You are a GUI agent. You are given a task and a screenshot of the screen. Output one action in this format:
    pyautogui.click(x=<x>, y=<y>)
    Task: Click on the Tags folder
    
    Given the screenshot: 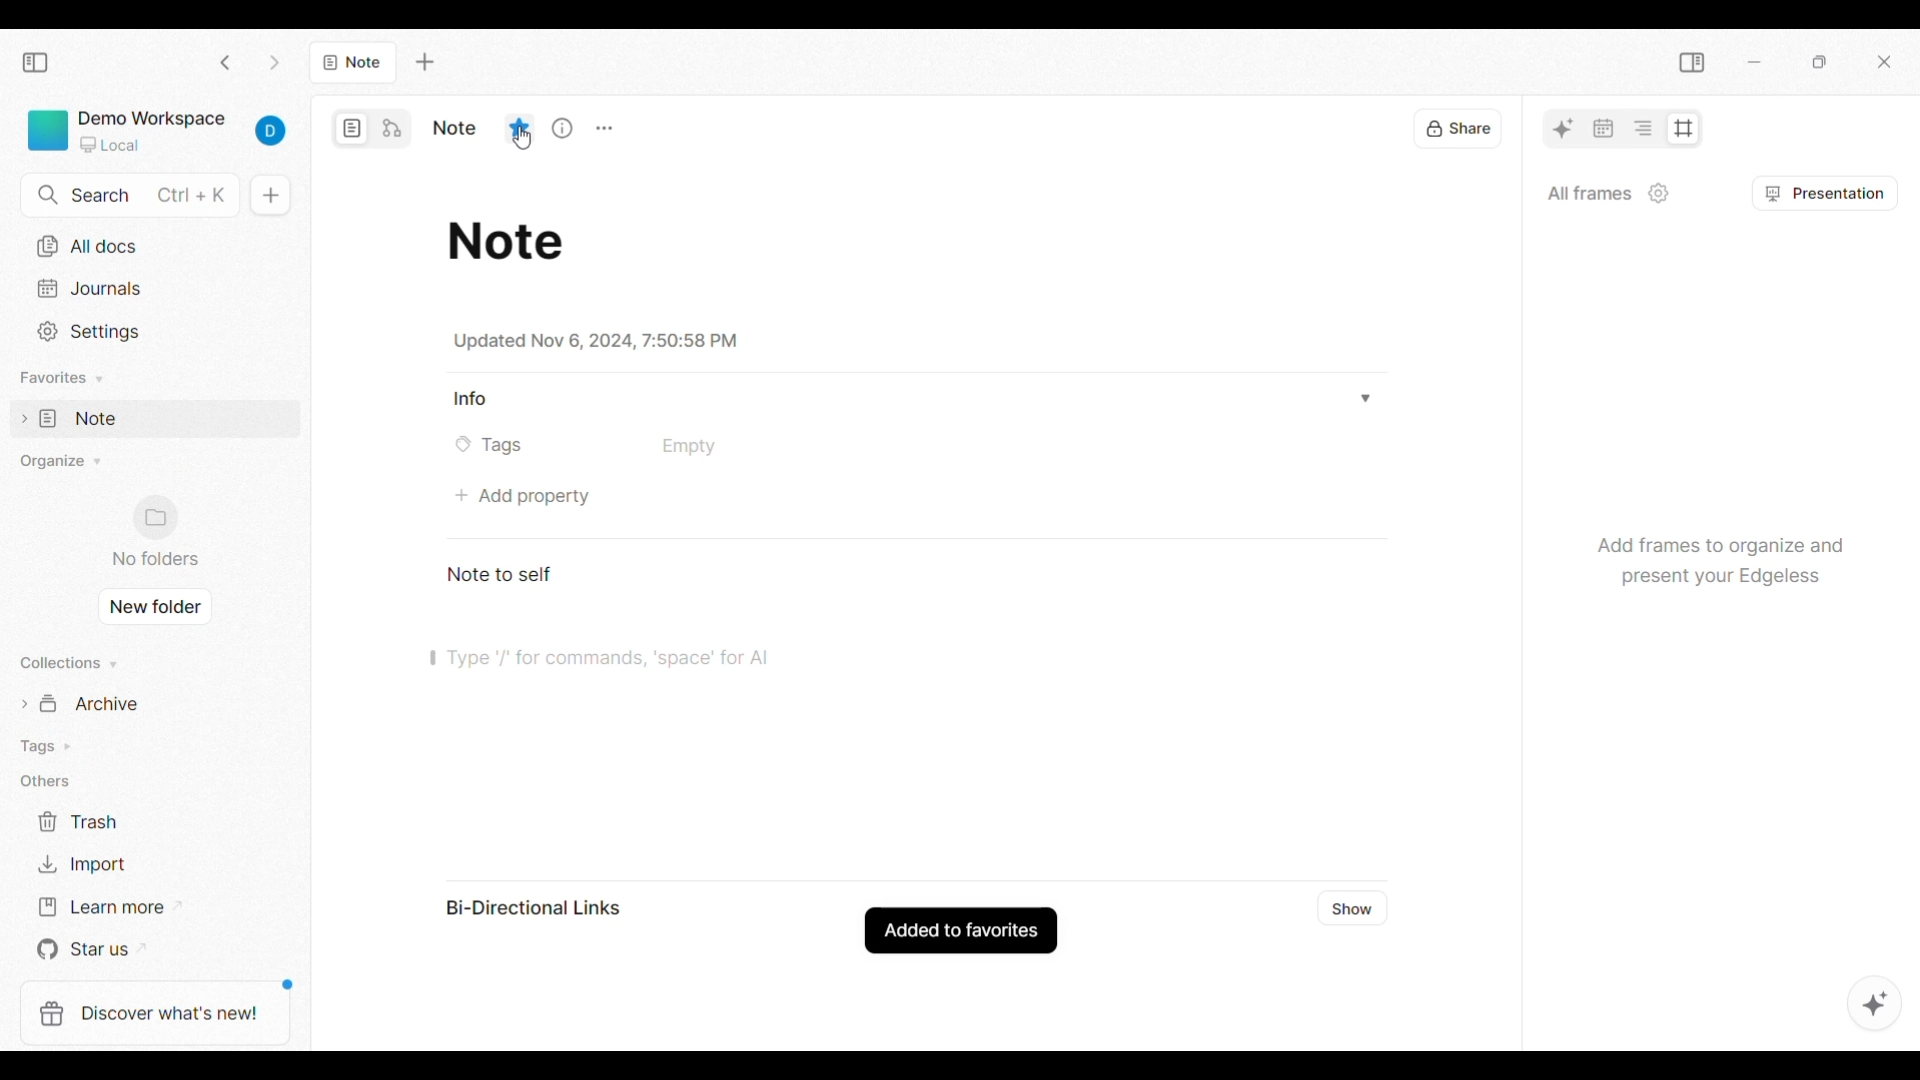 What is the action you would take?
    pyautogui.click(x=125, y=741)
    